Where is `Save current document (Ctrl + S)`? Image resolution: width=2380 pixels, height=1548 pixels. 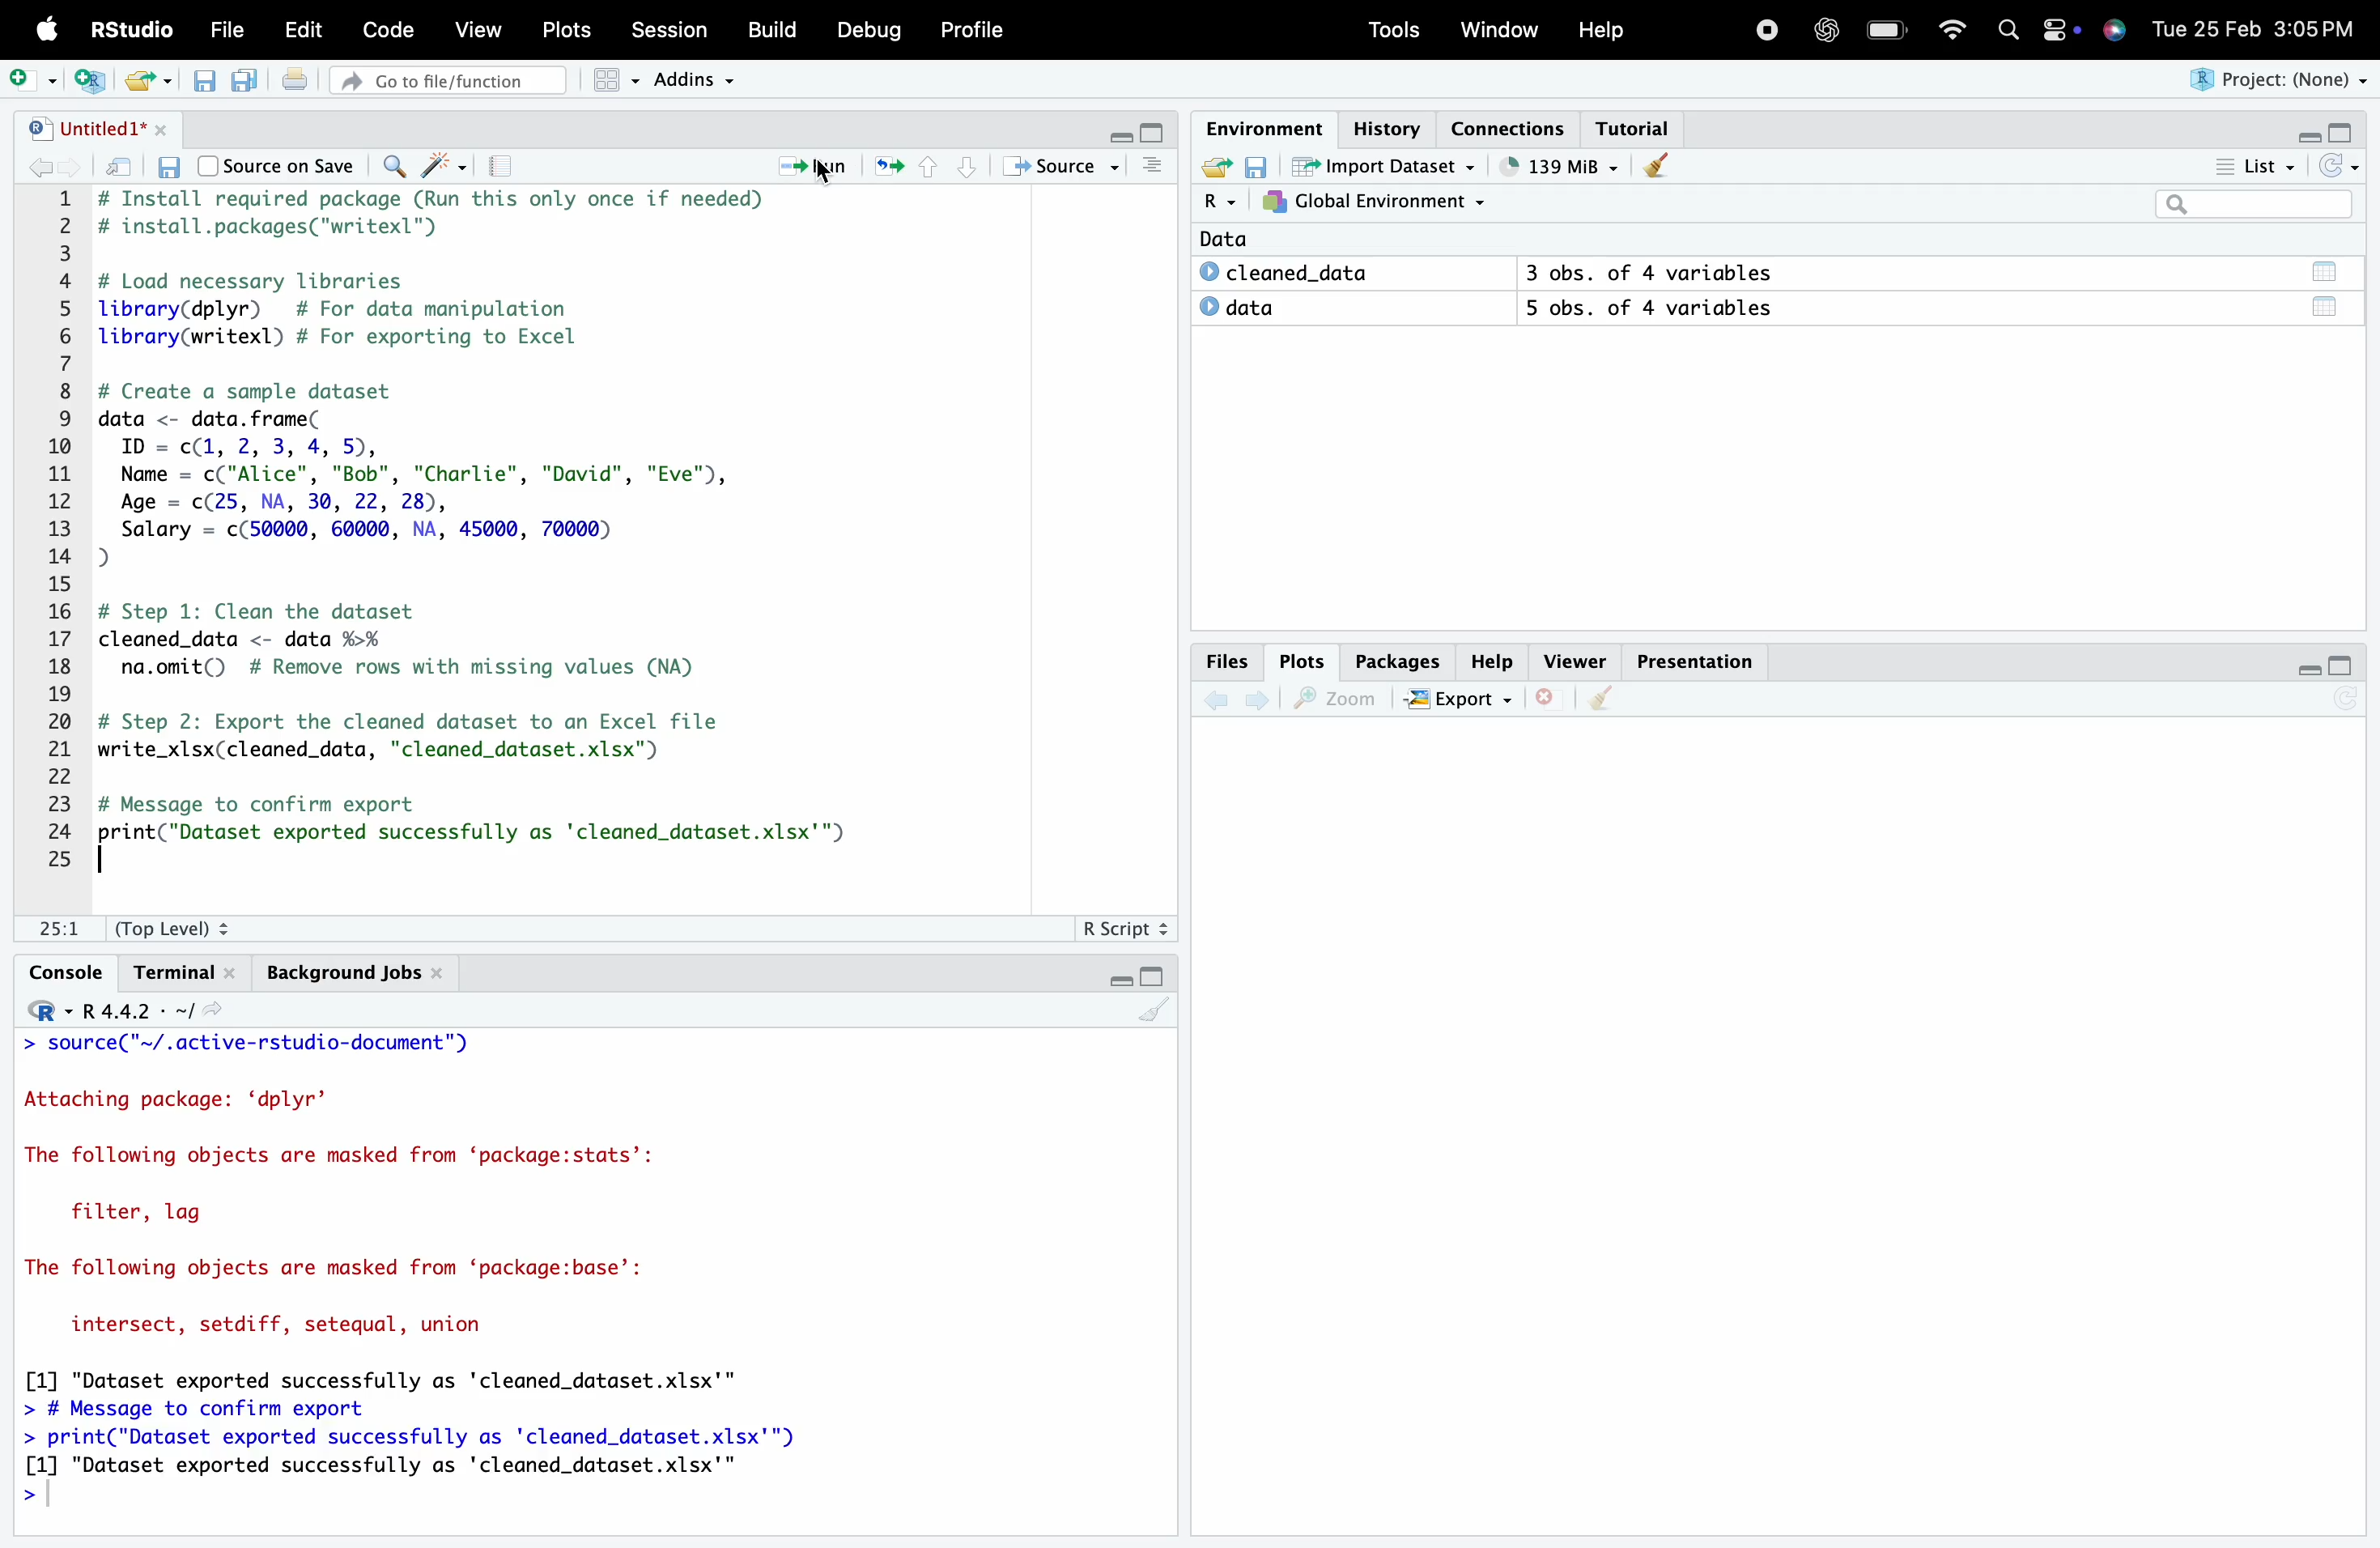
Save current document (Ctrl + S) is located at coordinates (167, 167).